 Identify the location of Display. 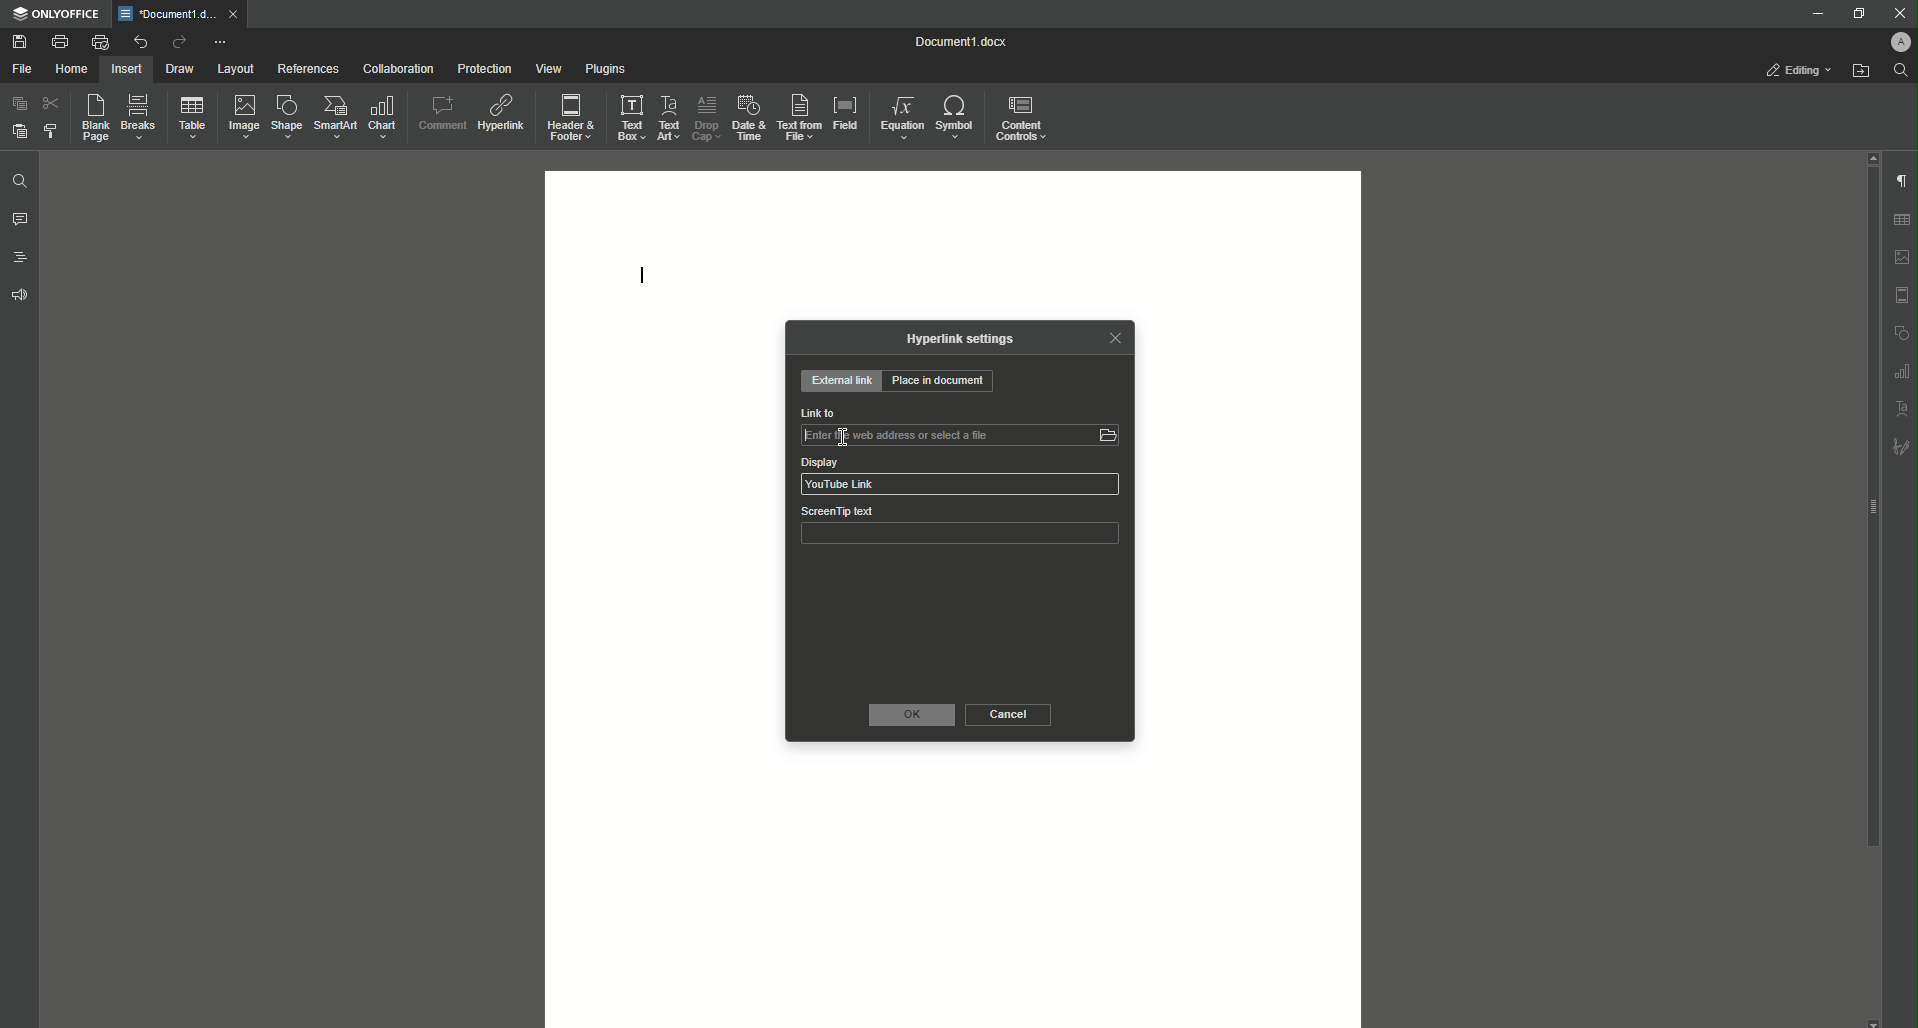
(819, 462).